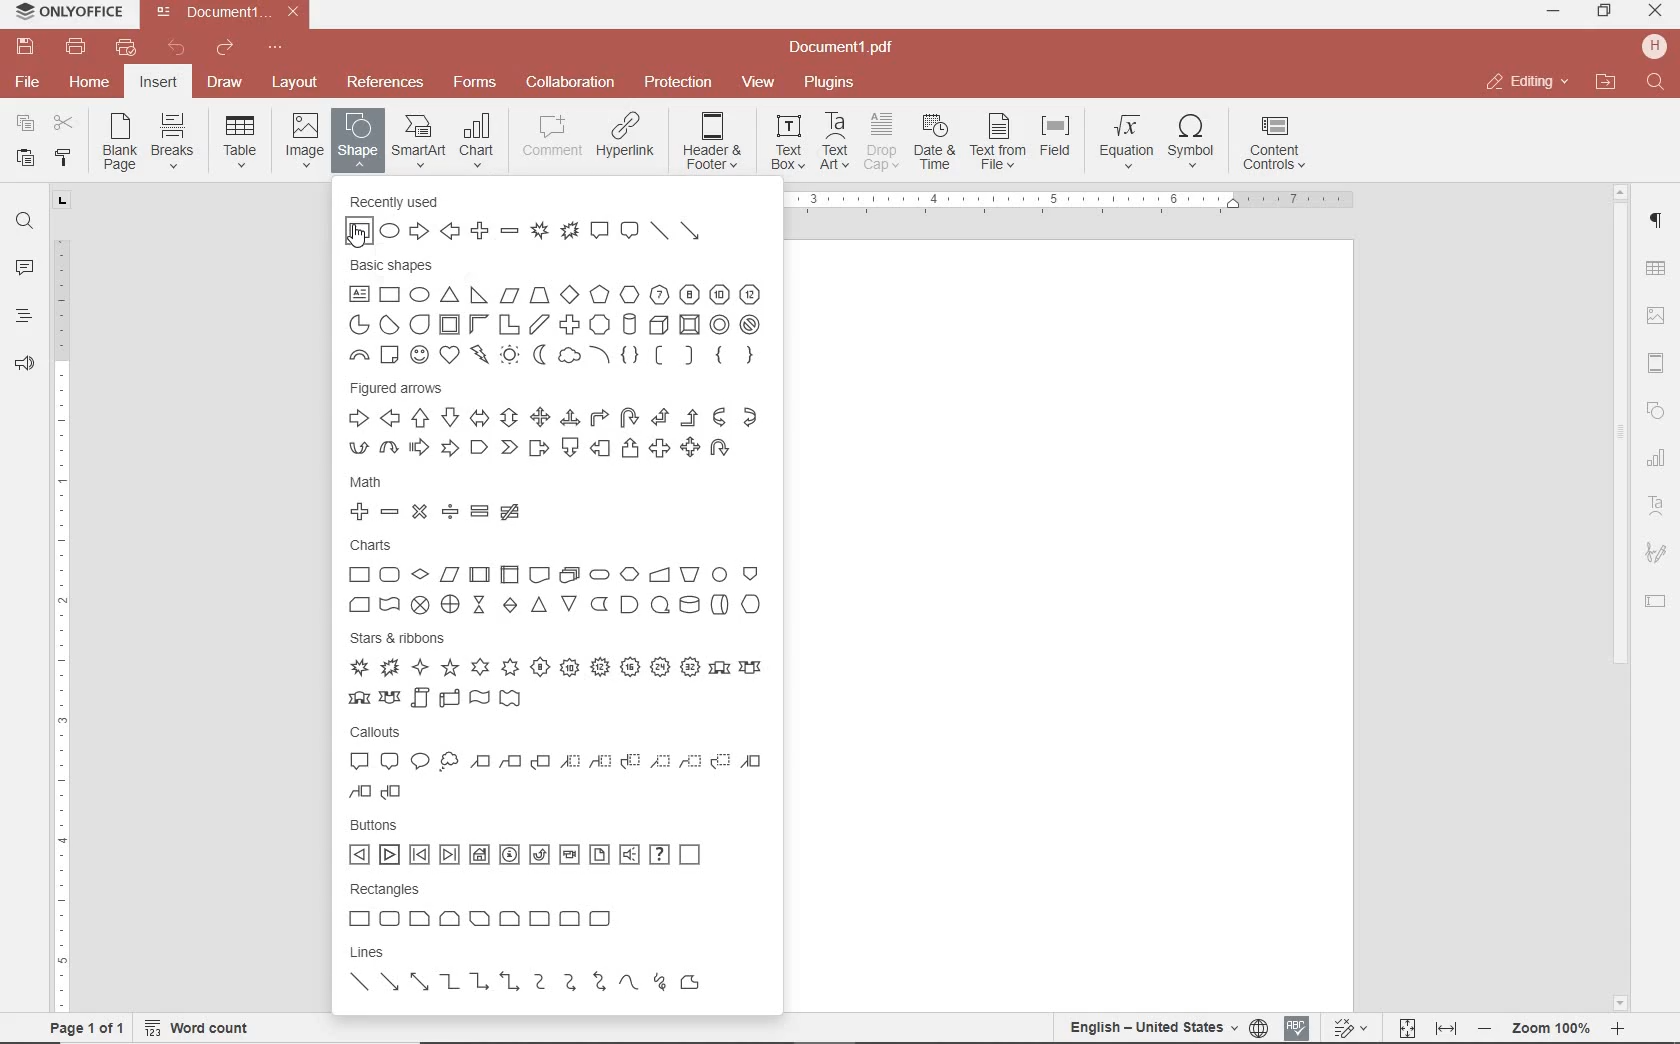 The width and height of the screenshot is (1680, 1044). What do you see at coordinates (87, 81) in the screenshot?
I see `home` at bounding box center [87, 81].